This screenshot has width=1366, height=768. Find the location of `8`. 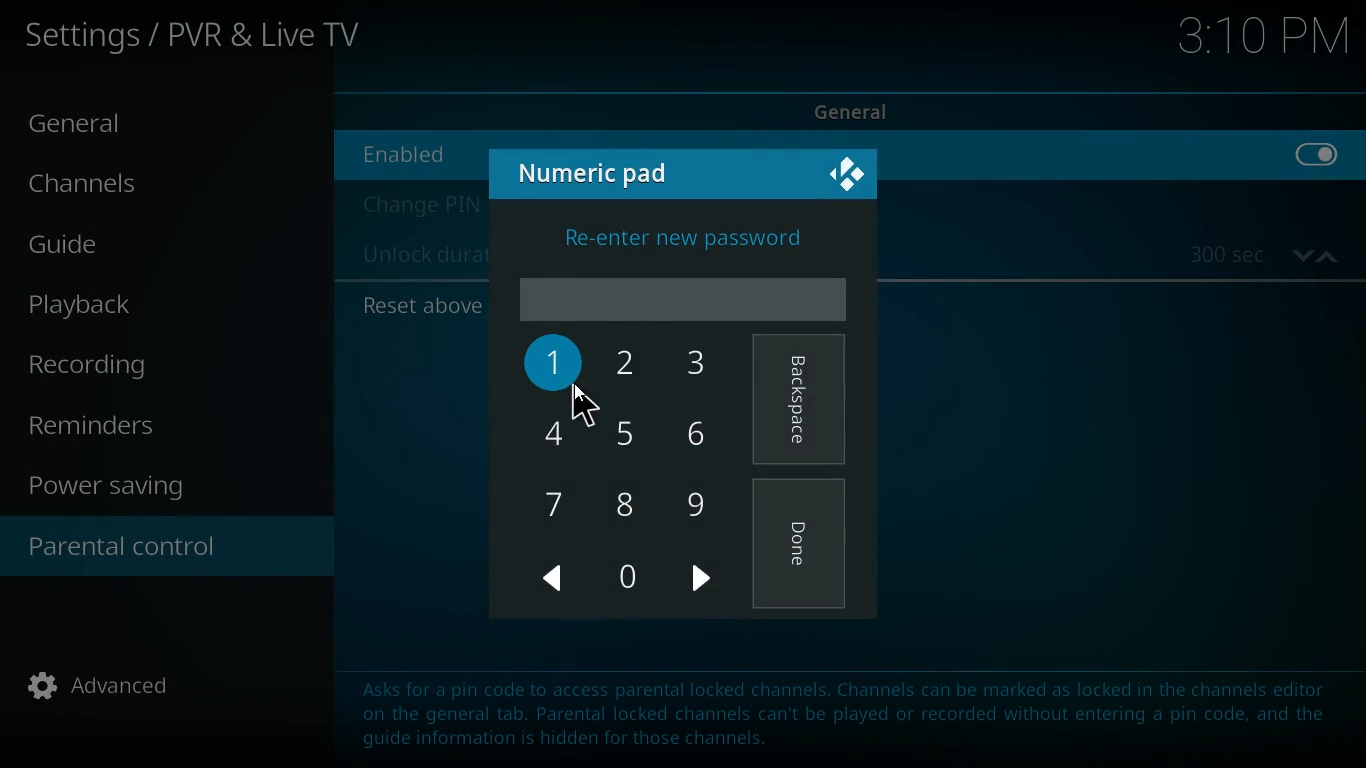

8 is located at coordinates (625, 503).